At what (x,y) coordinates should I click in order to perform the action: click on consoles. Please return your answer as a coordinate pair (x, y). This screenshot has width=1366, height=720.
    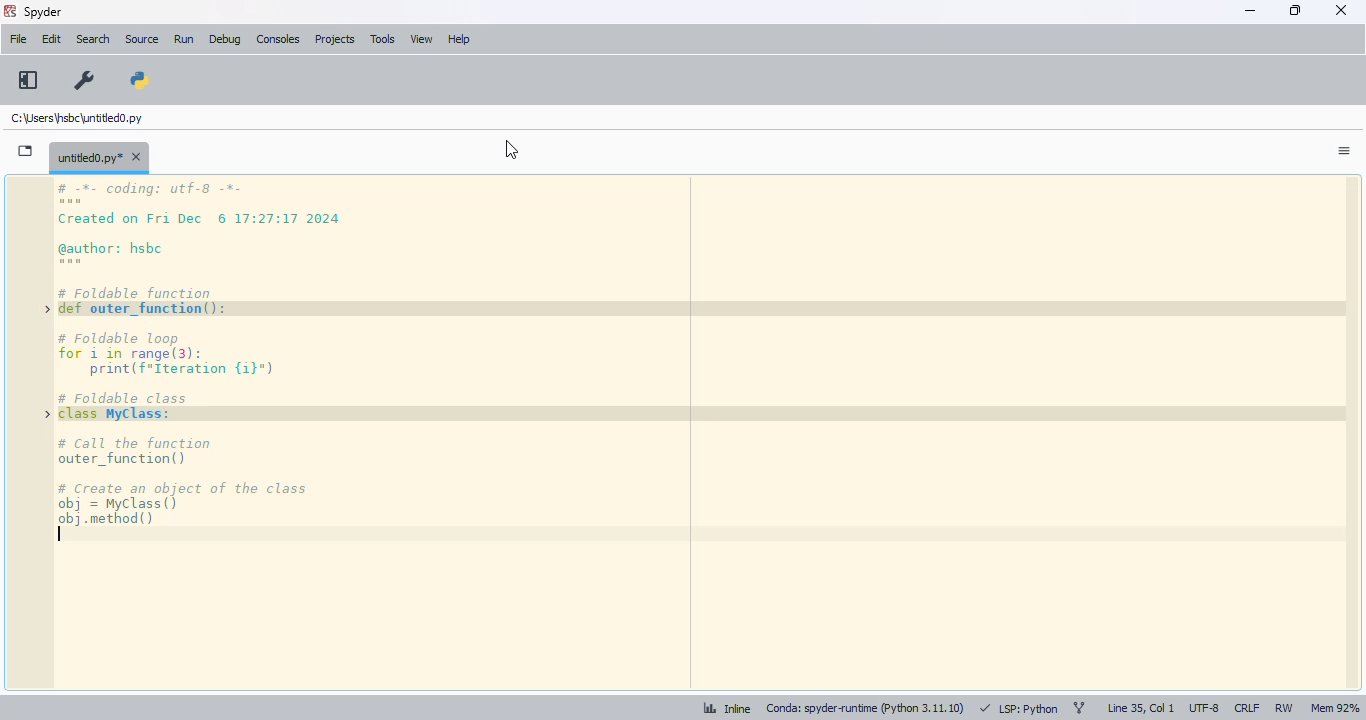
    Looking at the image, I should click on (277, 39).